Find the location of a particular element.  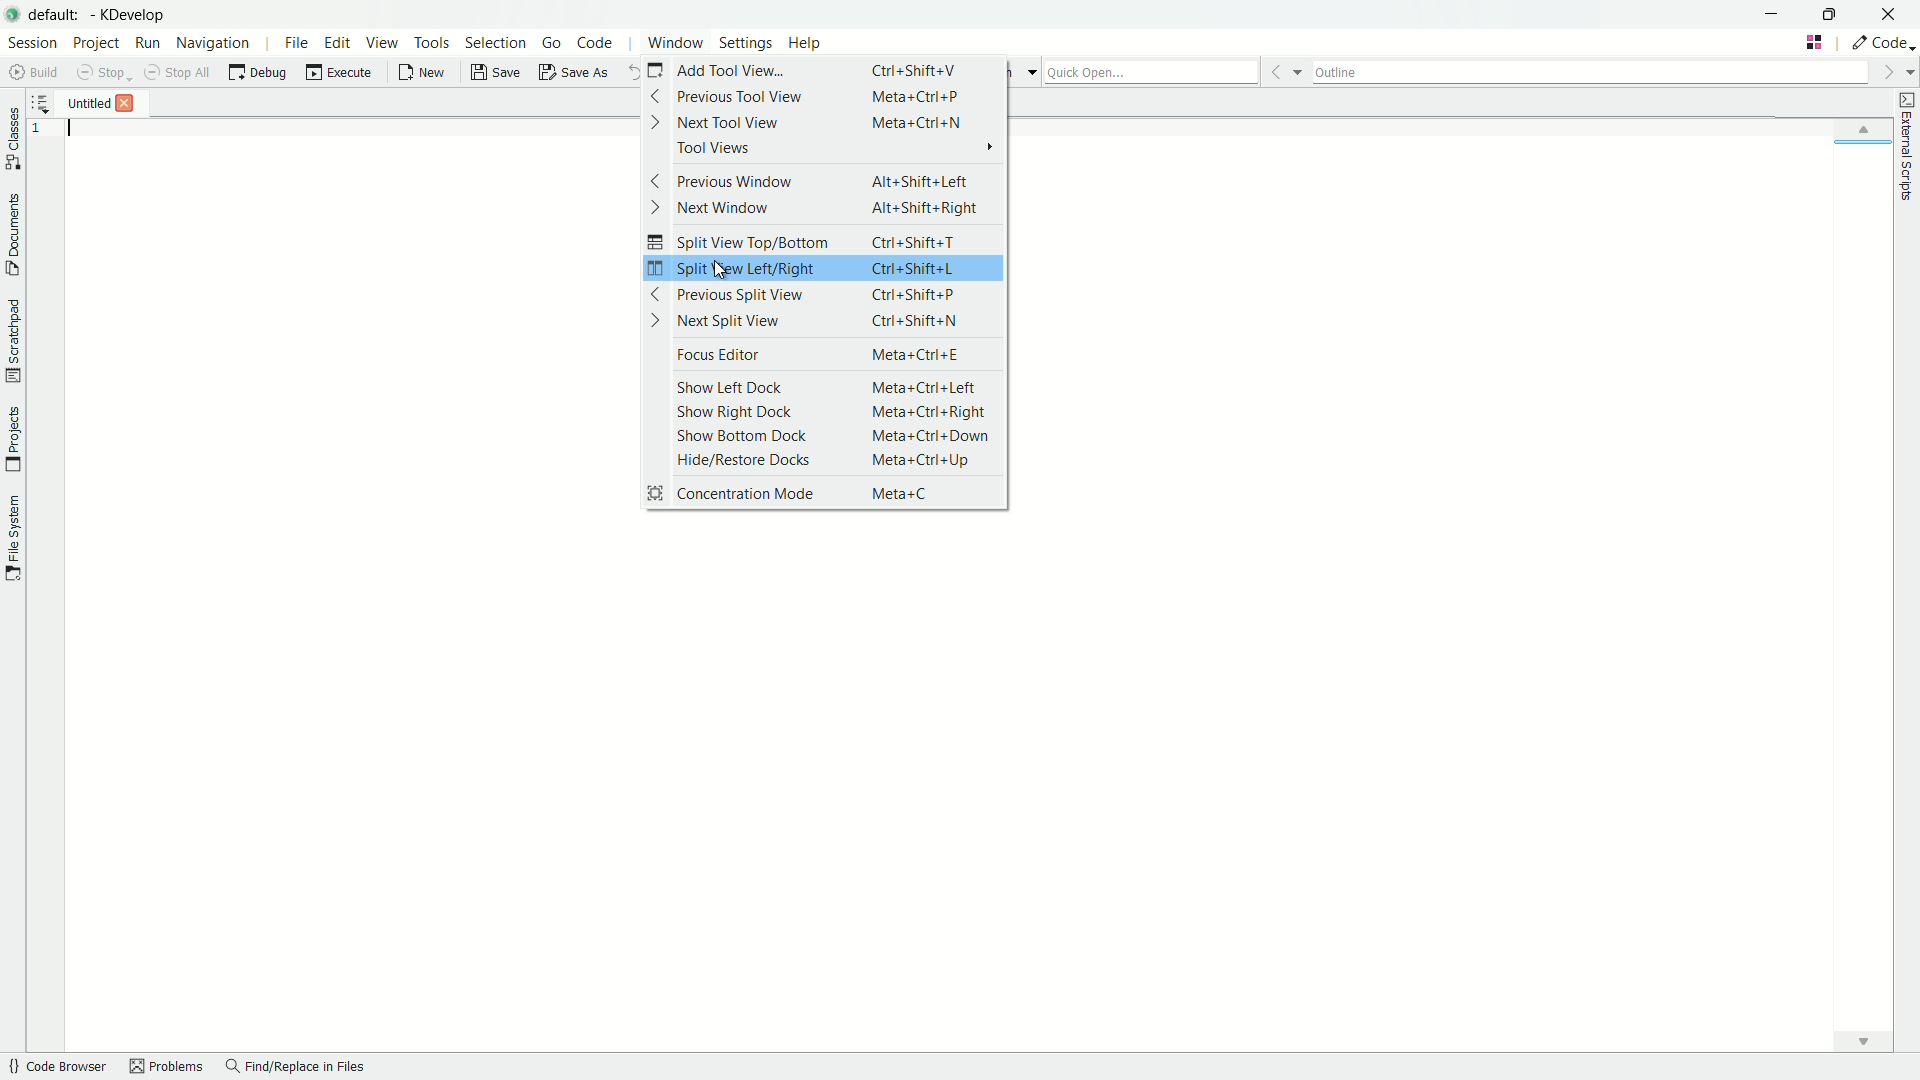

next tool view is located at coordinates (745, 121).